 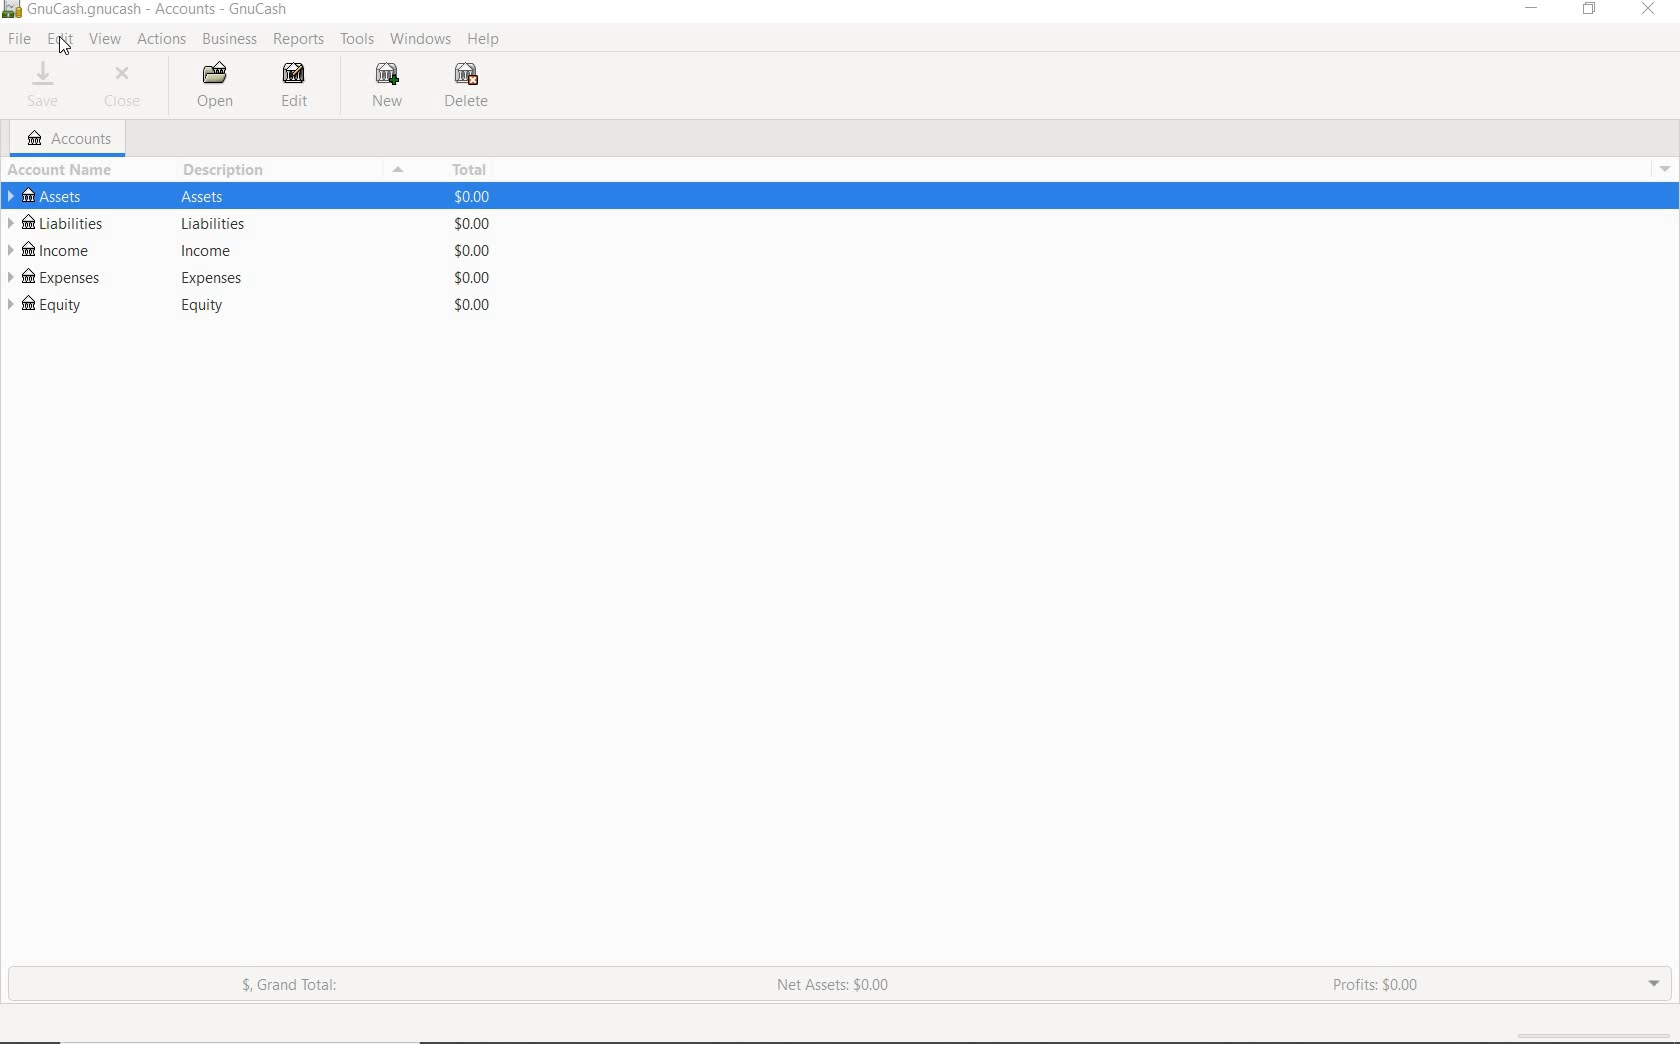 What do you see at coordinates (1651, 11) in the screenshot?
I see `CLOSE` at bounding box center [1651, 11].